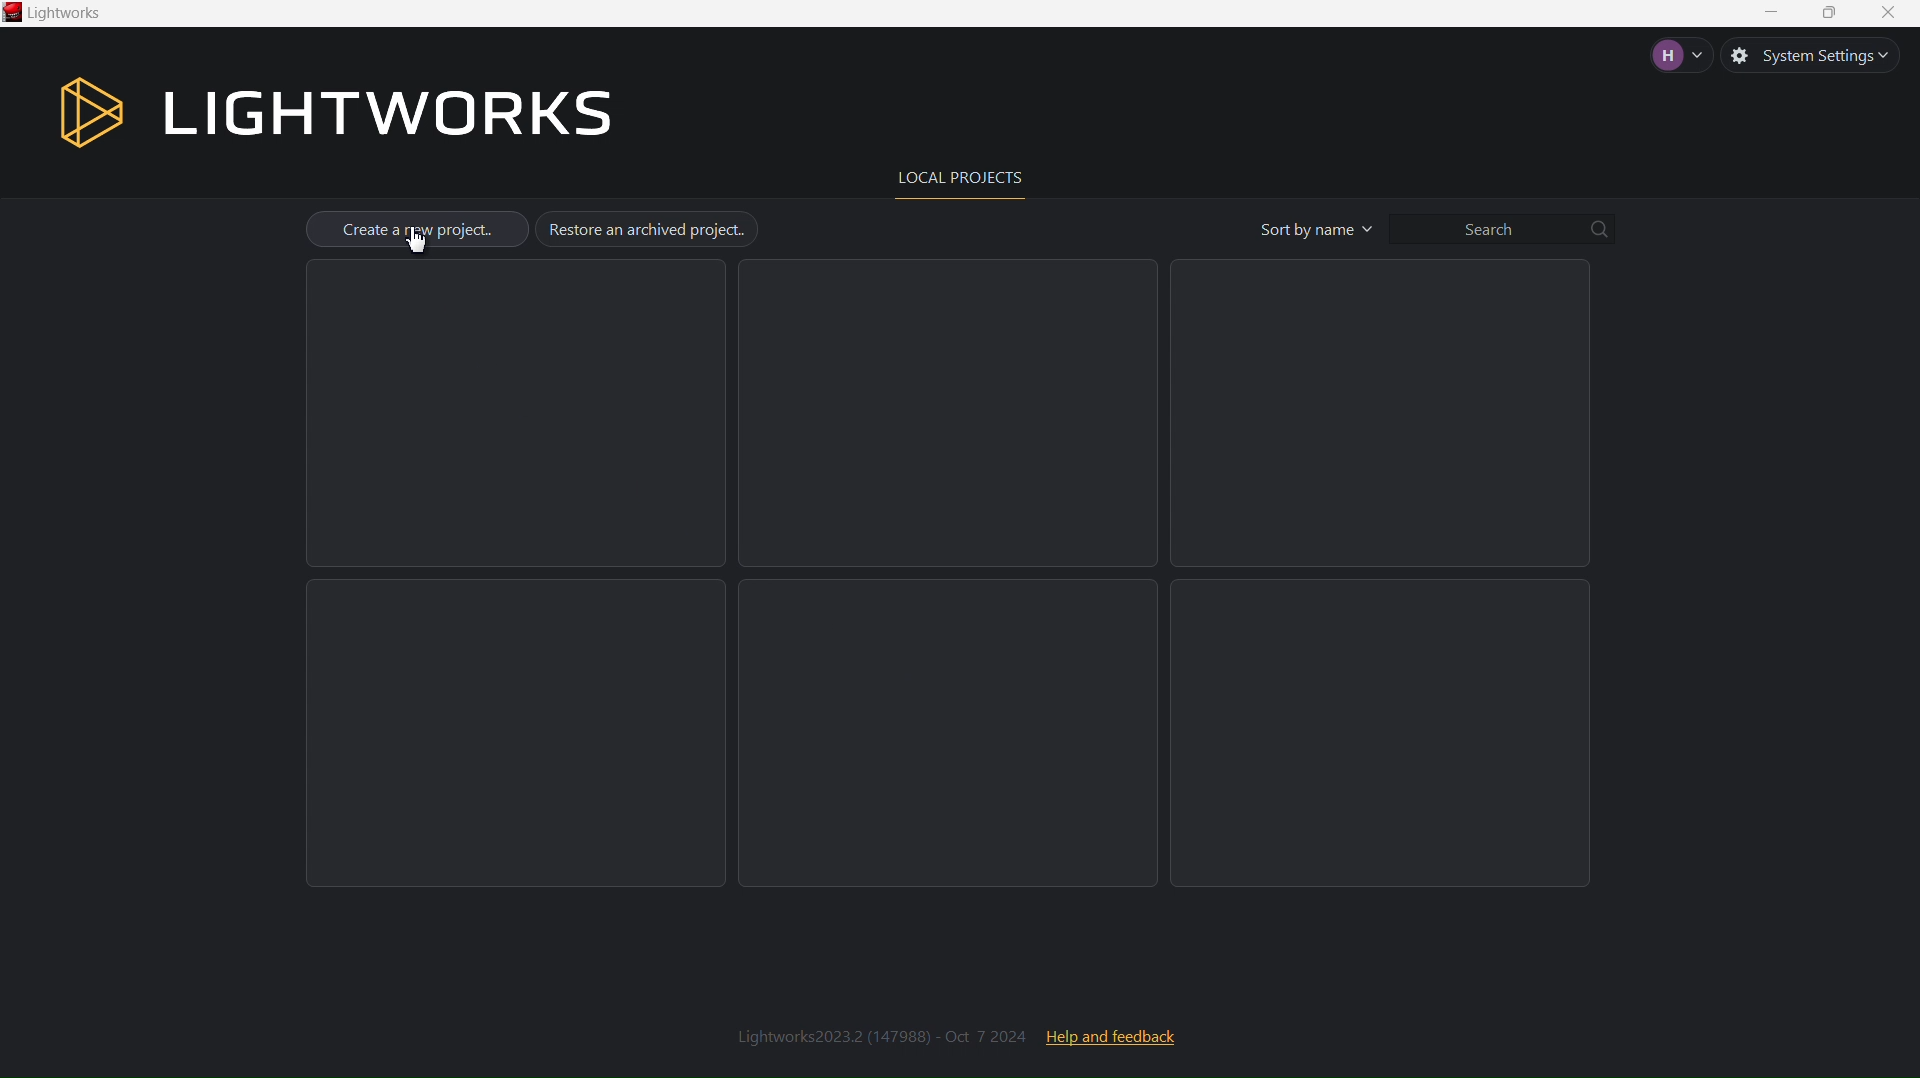 This screenshot has width=1920, height=1078. What do you see at coordinates (1890, 15) in the screenshot?
I see `Close` at bounding box center [1890, 15].